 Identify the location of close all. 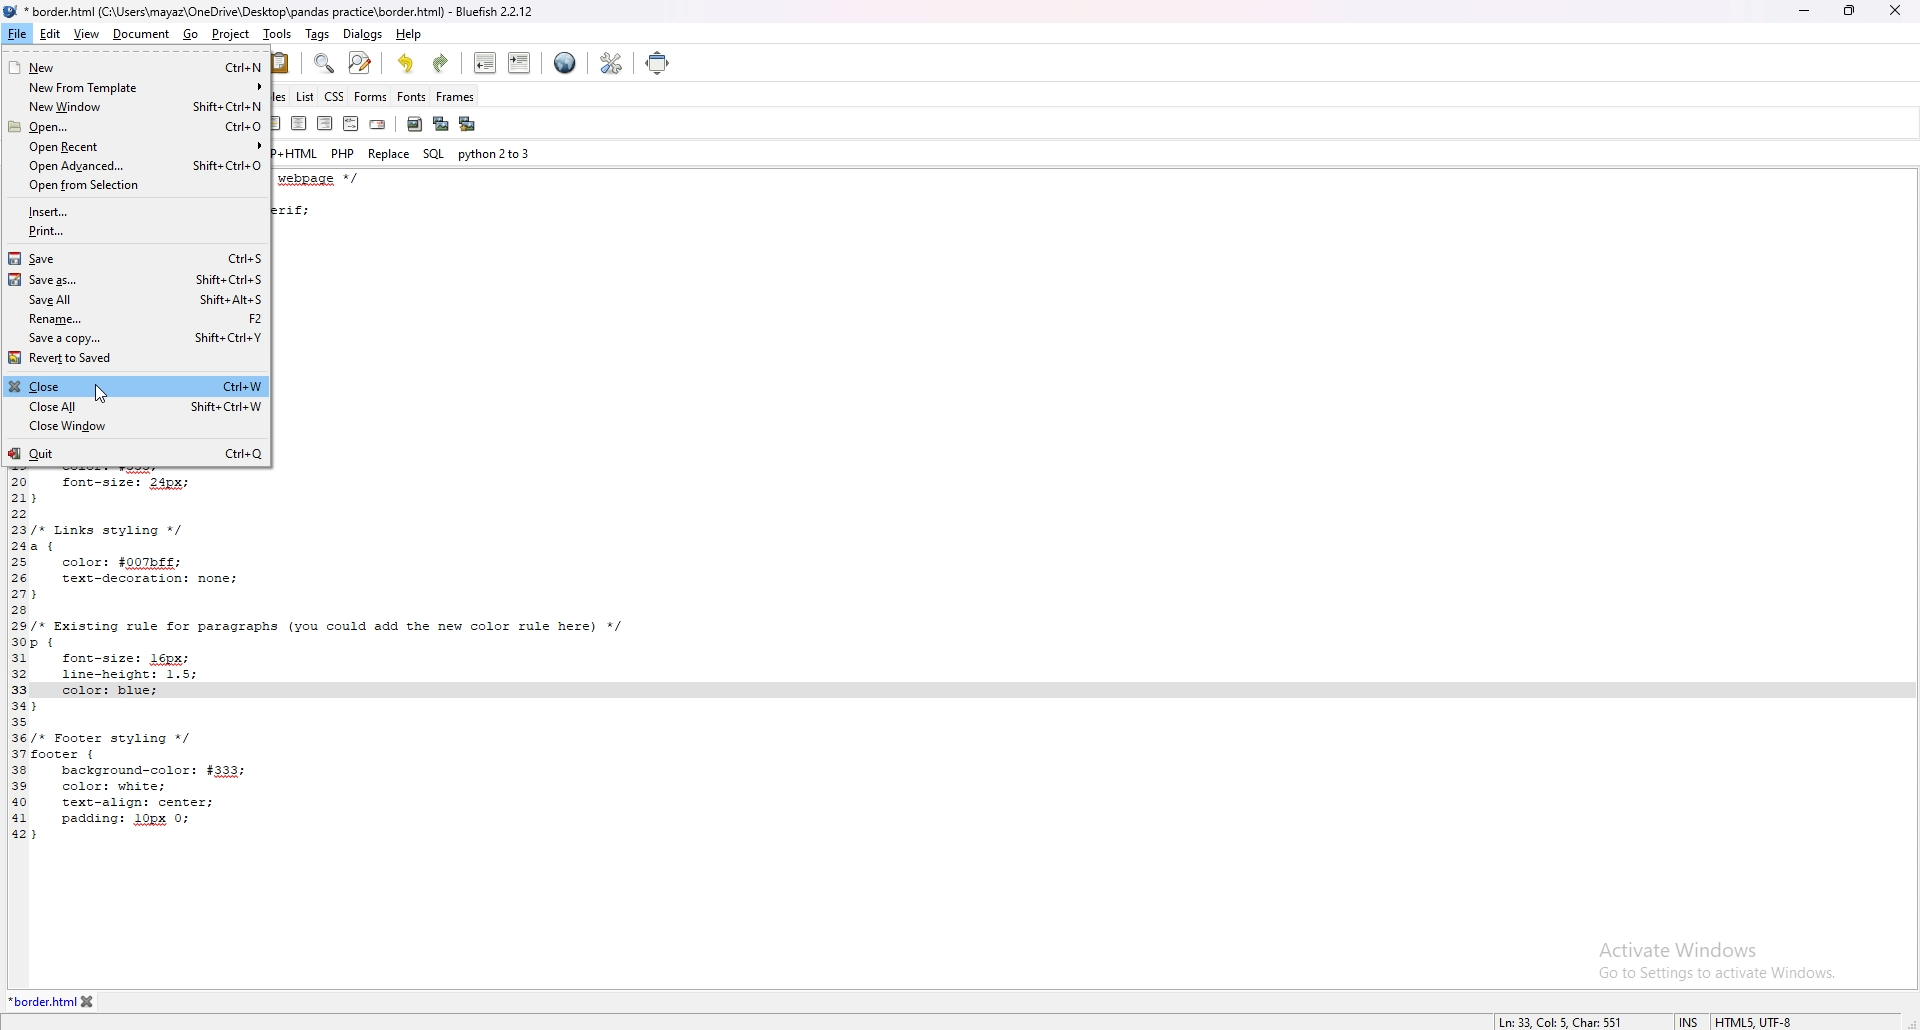
(37, 406).